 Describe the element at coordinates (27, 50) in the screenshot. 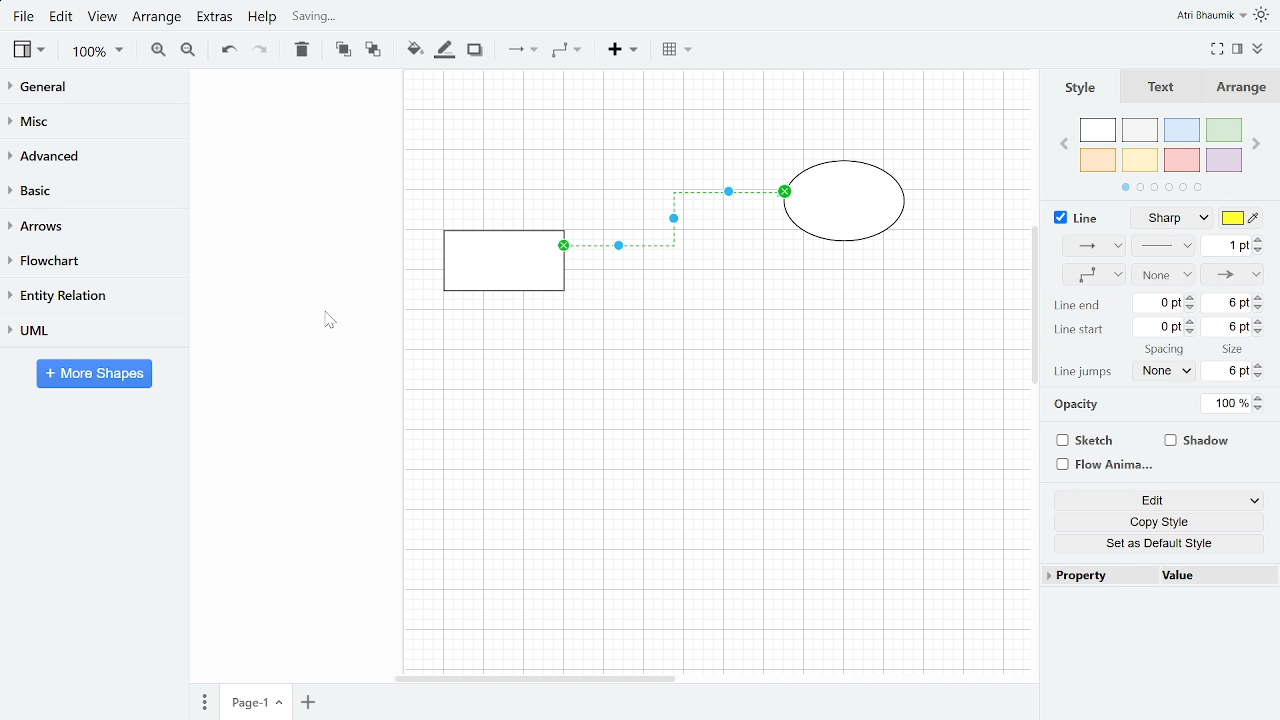

I see `View` at that location.